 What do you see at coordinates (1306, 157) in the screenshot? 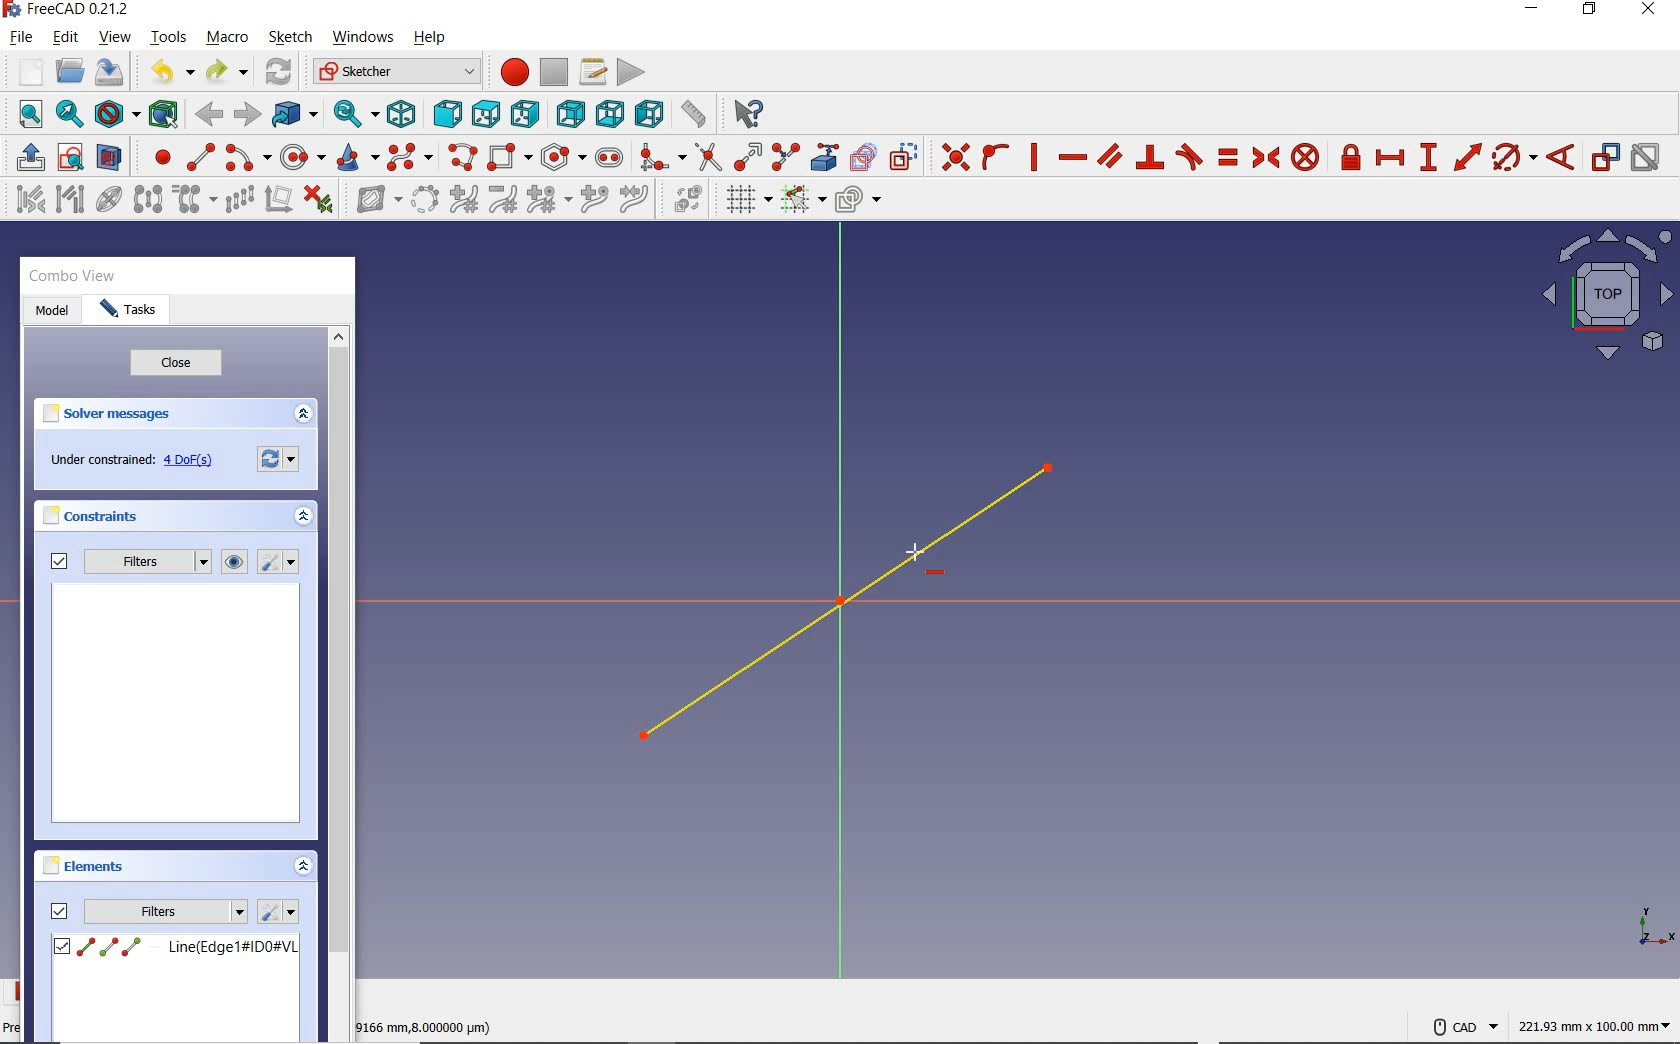
I see `CONSTRAIN BLOCK` at bounding box center [1306, 157].